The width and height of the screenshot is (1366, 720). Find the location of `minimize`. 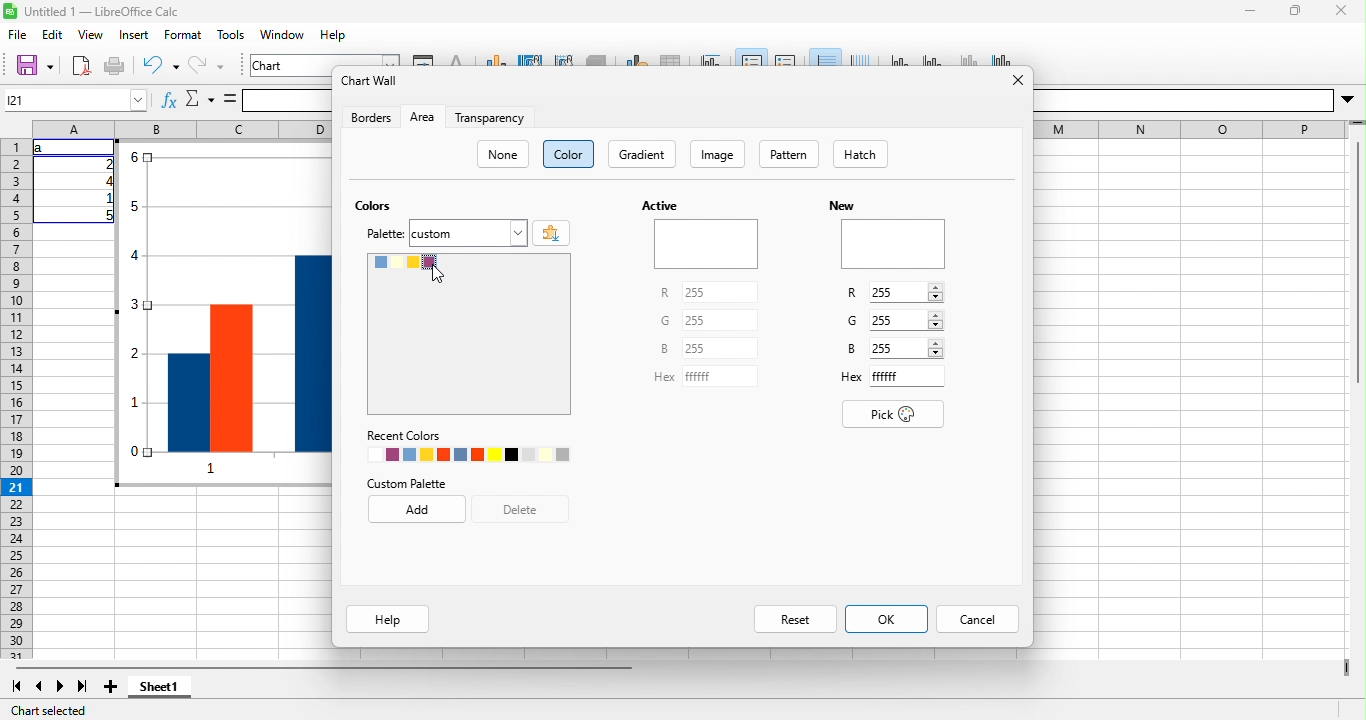

minimize is located at coordinates (1250, 11).